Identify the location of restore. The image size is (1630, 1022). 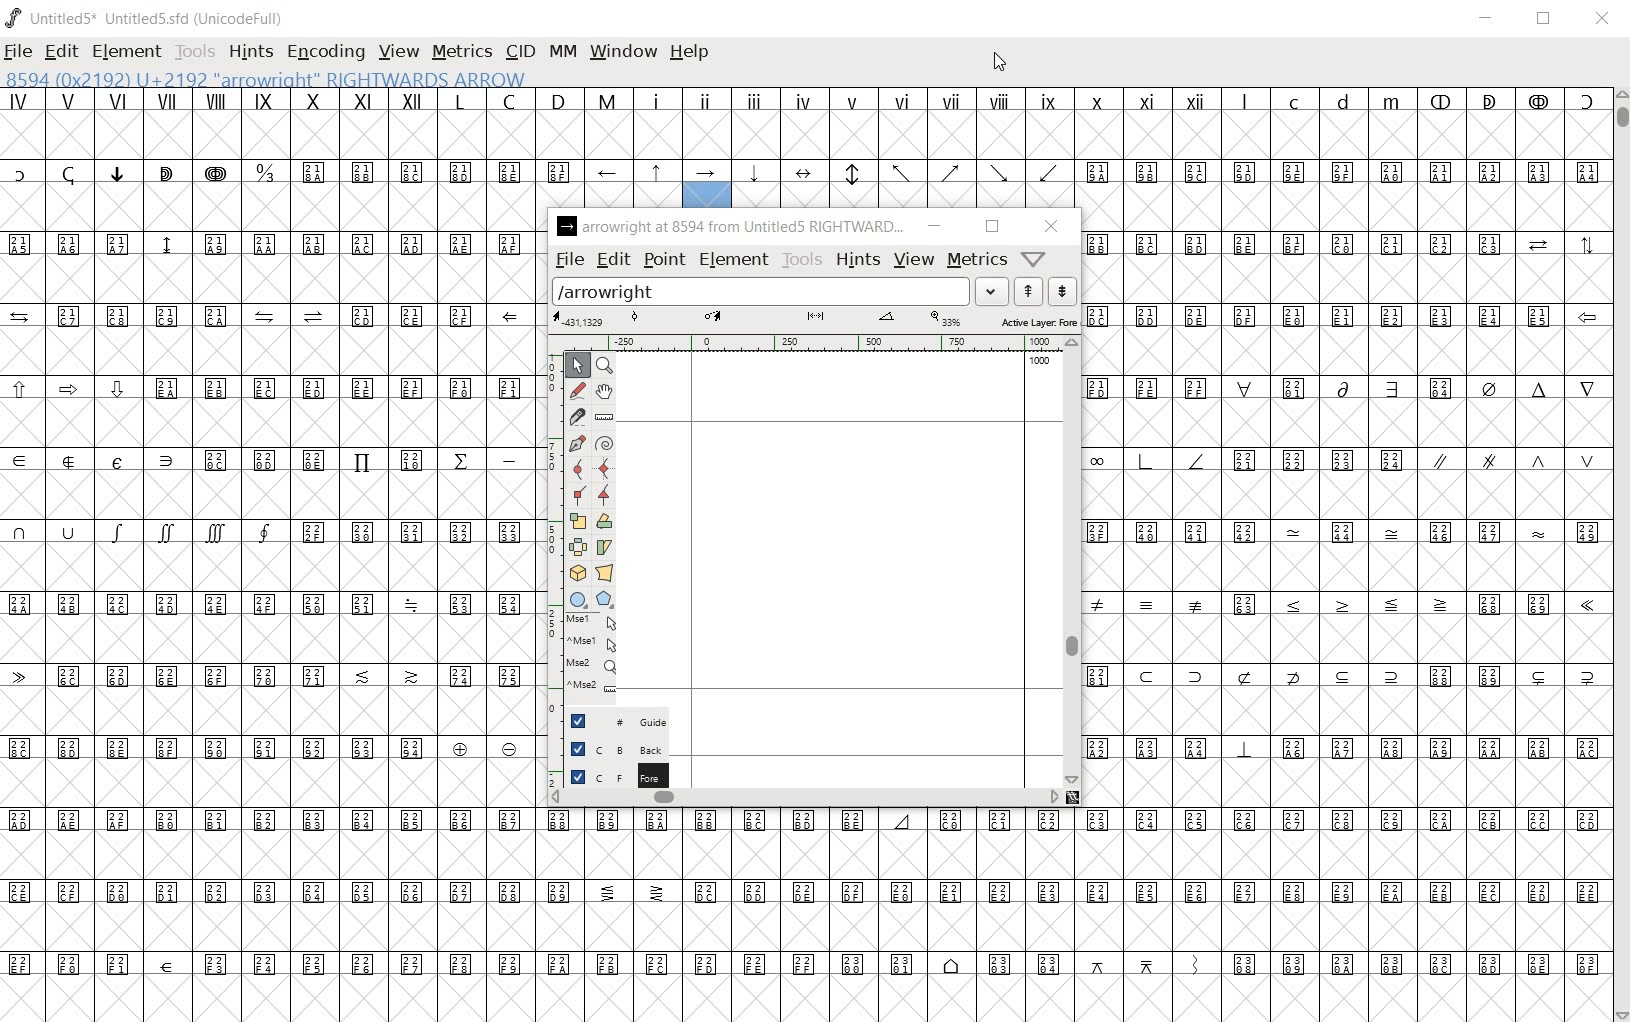
(989, 227).